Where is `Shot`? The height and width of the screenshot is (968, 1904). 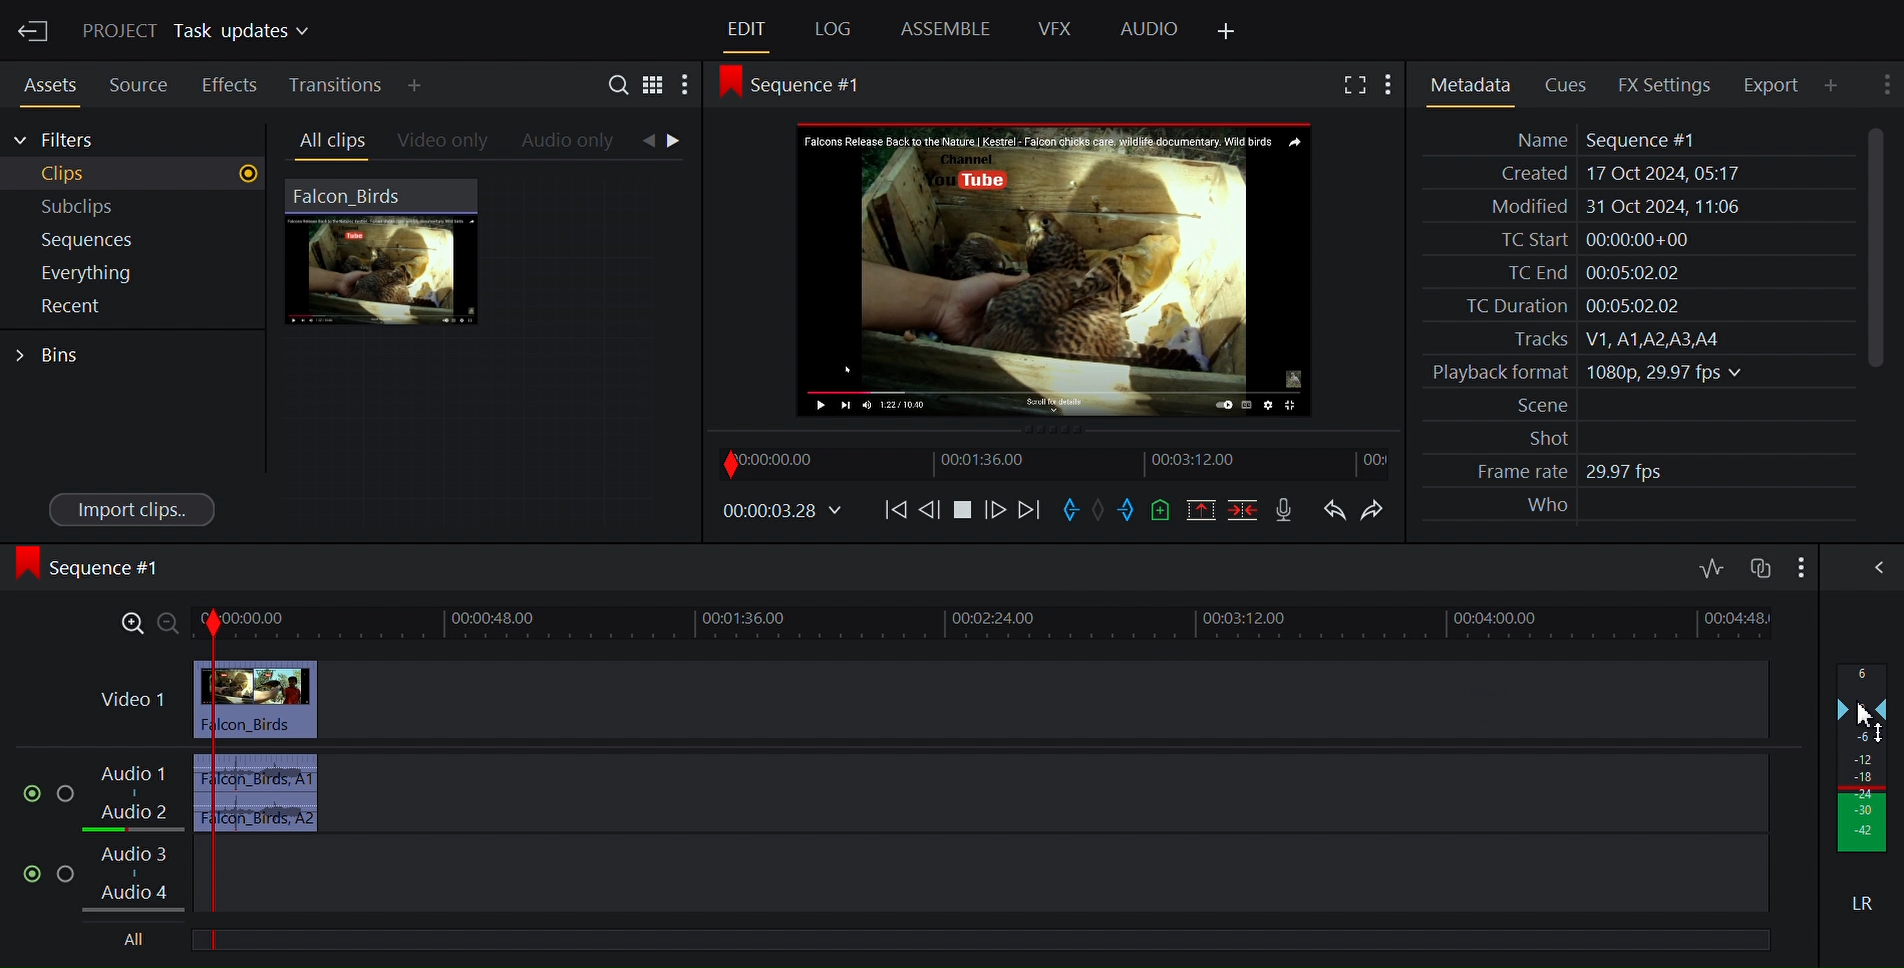
Shot is located at coordinates (1536, 438).